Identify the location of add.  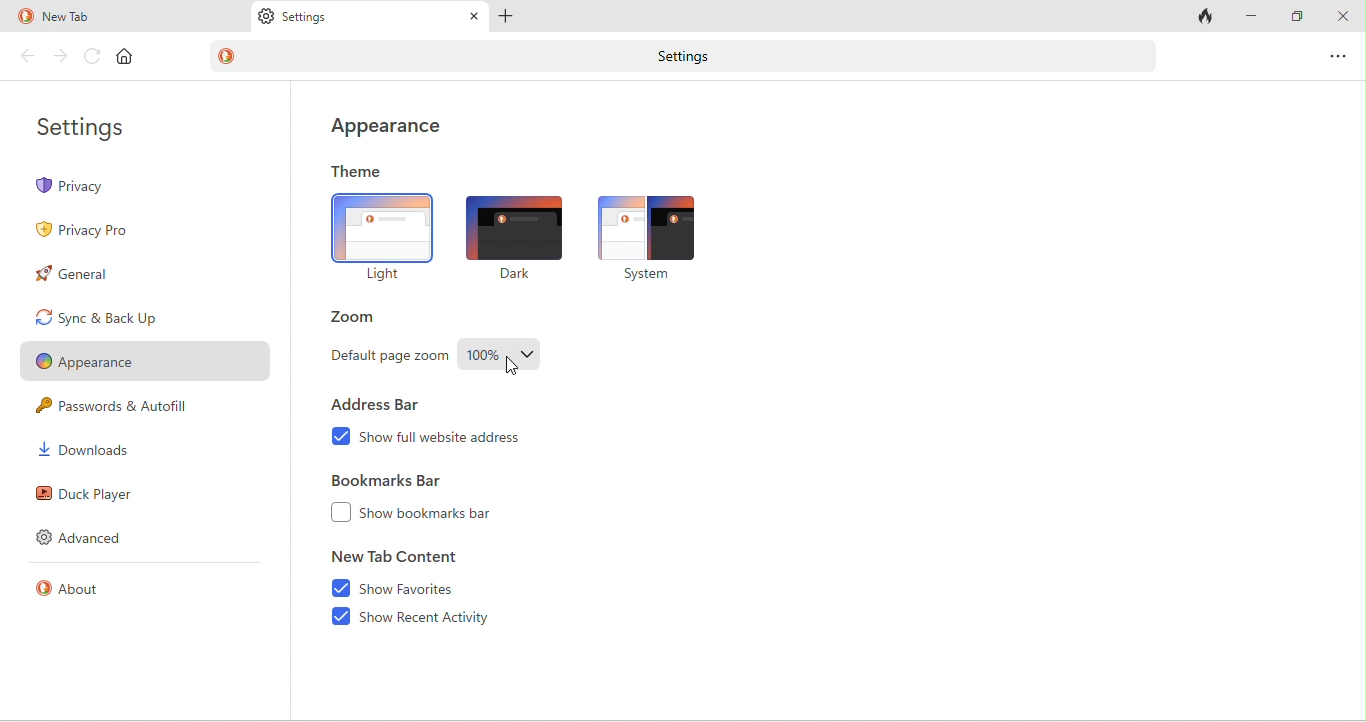
(507, 17).